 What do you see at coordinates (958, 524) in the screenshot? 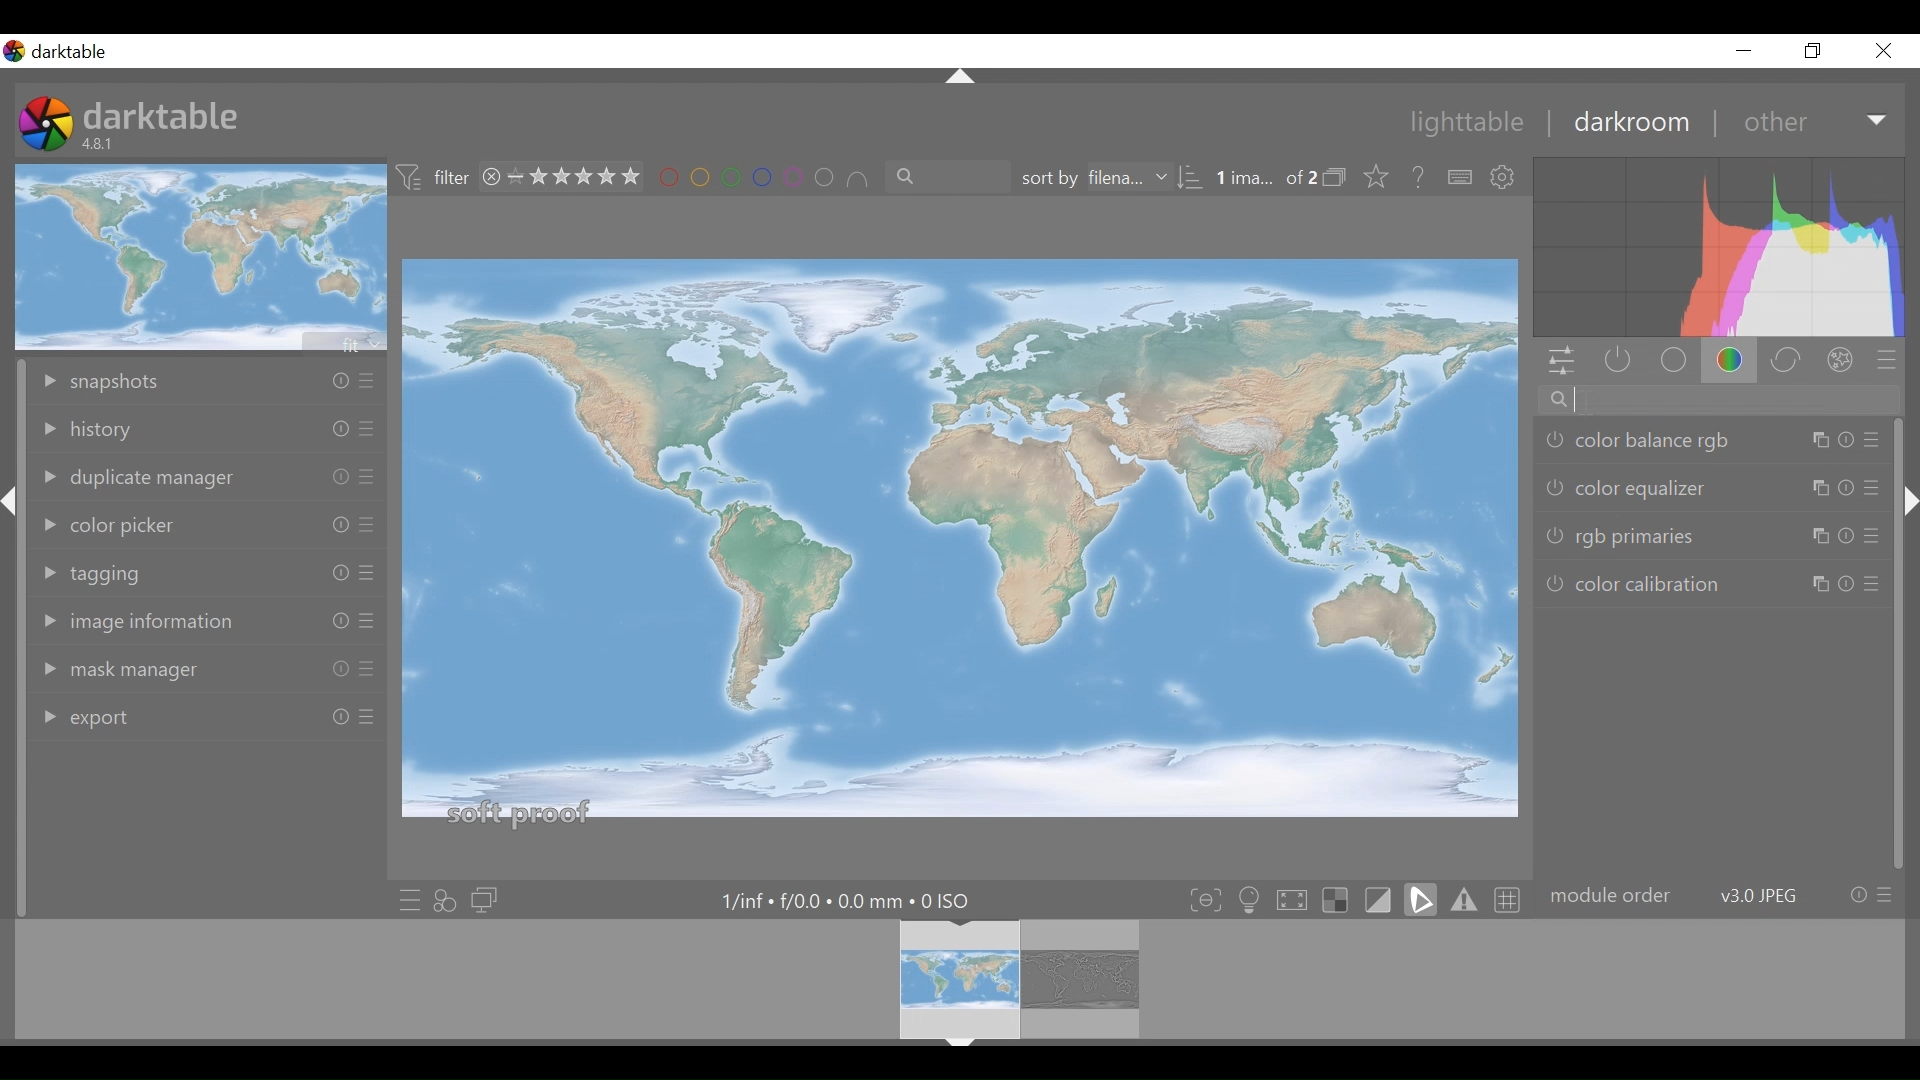
I see `Image` at bounding box center [958, 524].